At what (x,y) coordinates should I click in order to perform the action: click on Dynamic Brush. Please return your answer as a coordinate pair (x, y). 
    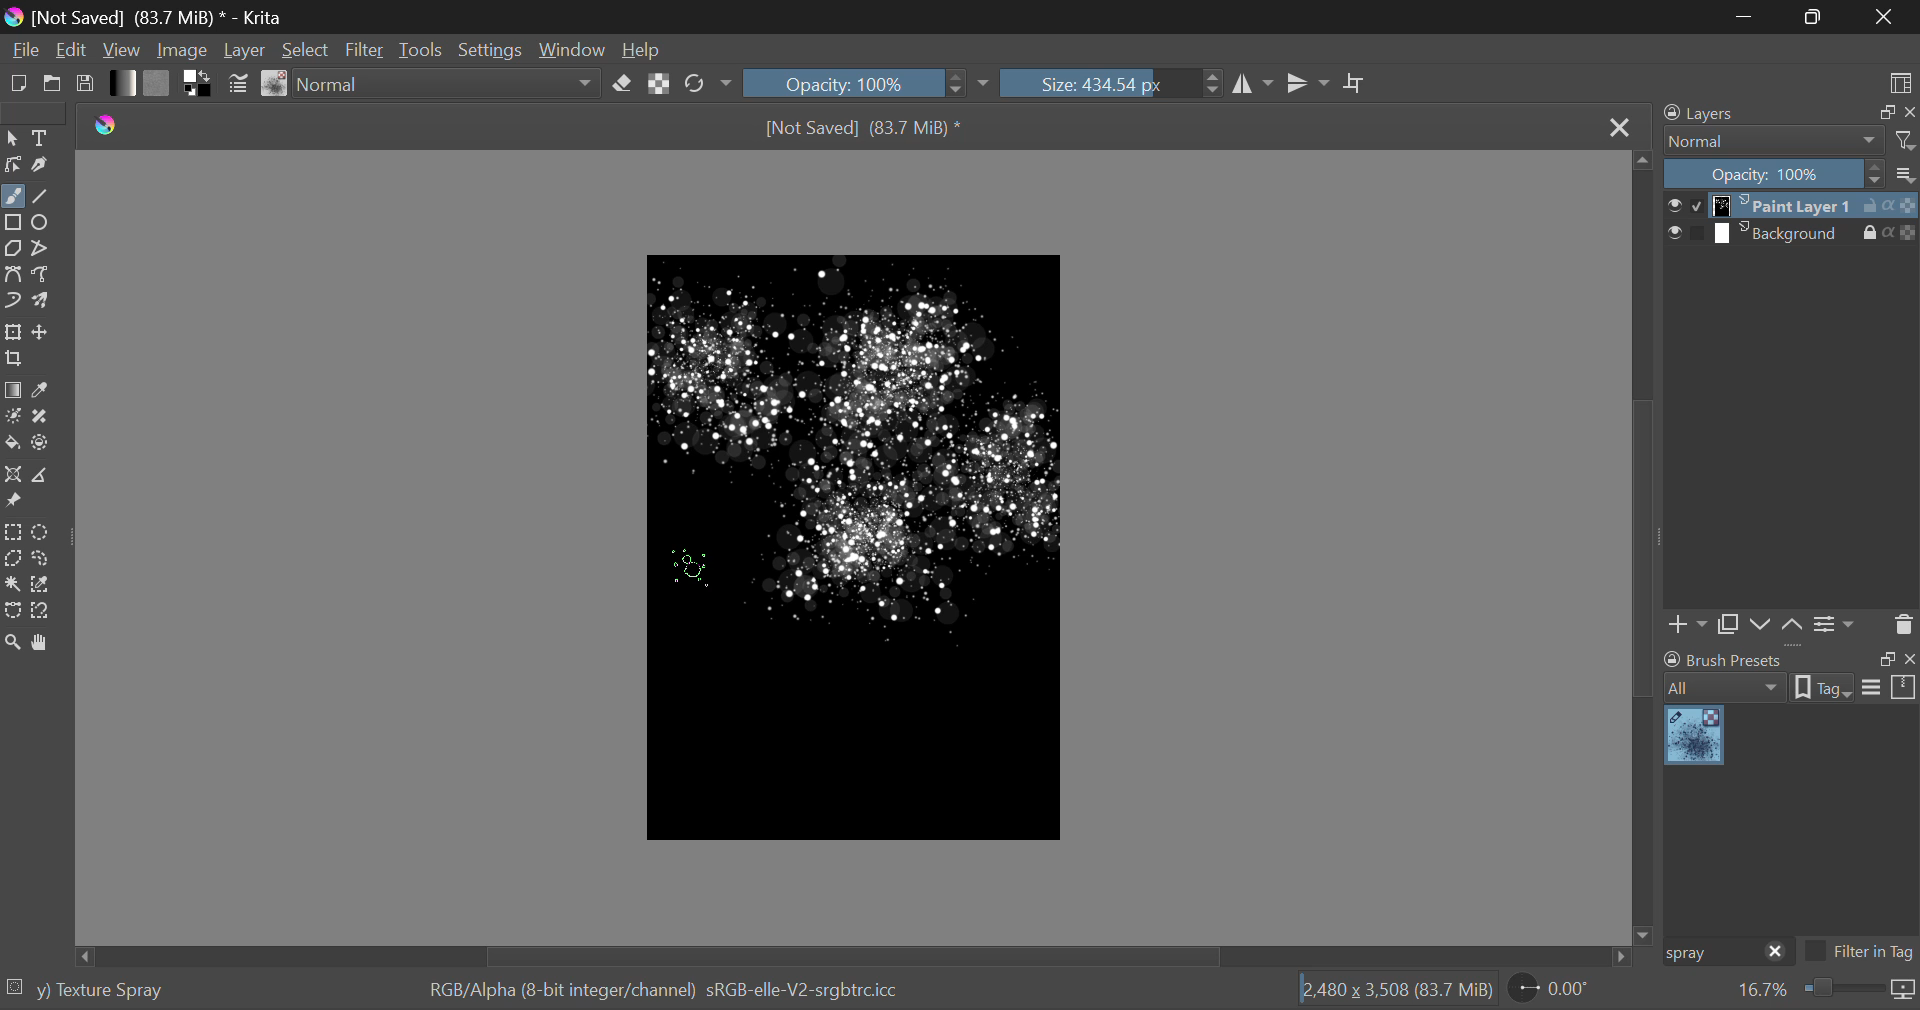
    Looking at the image, I should click on (12, 299).